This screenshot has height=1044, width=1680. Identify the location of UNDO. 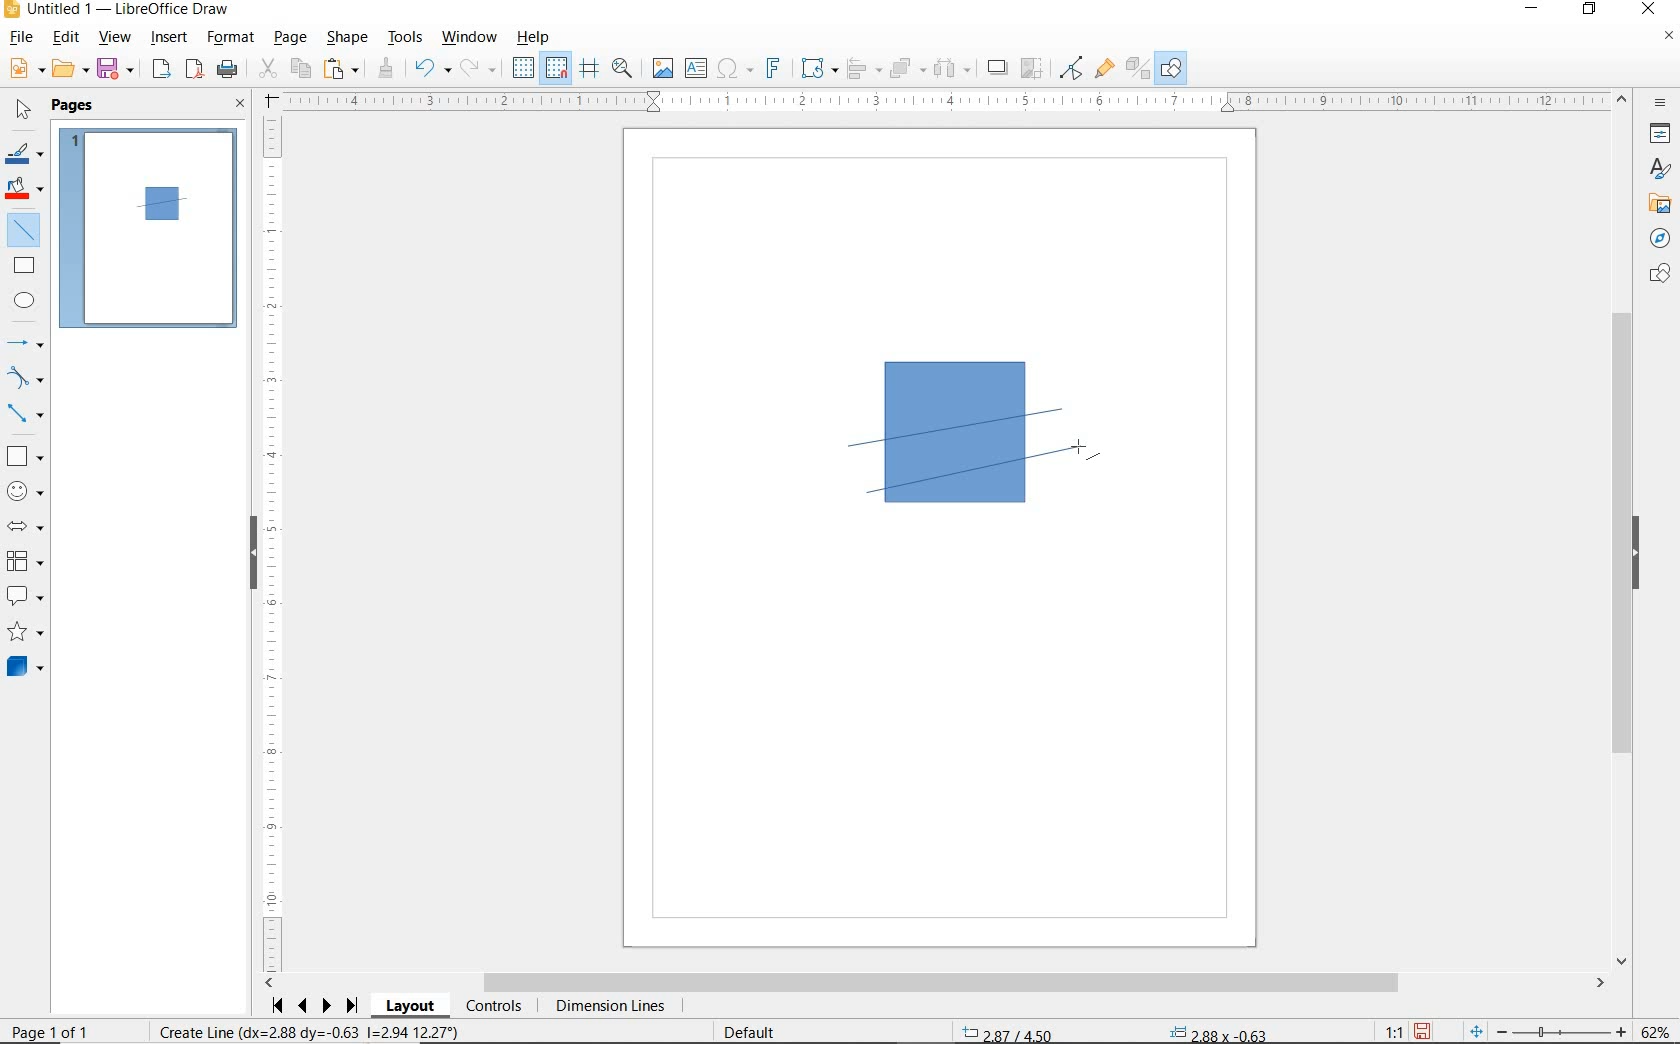
(433, 70).